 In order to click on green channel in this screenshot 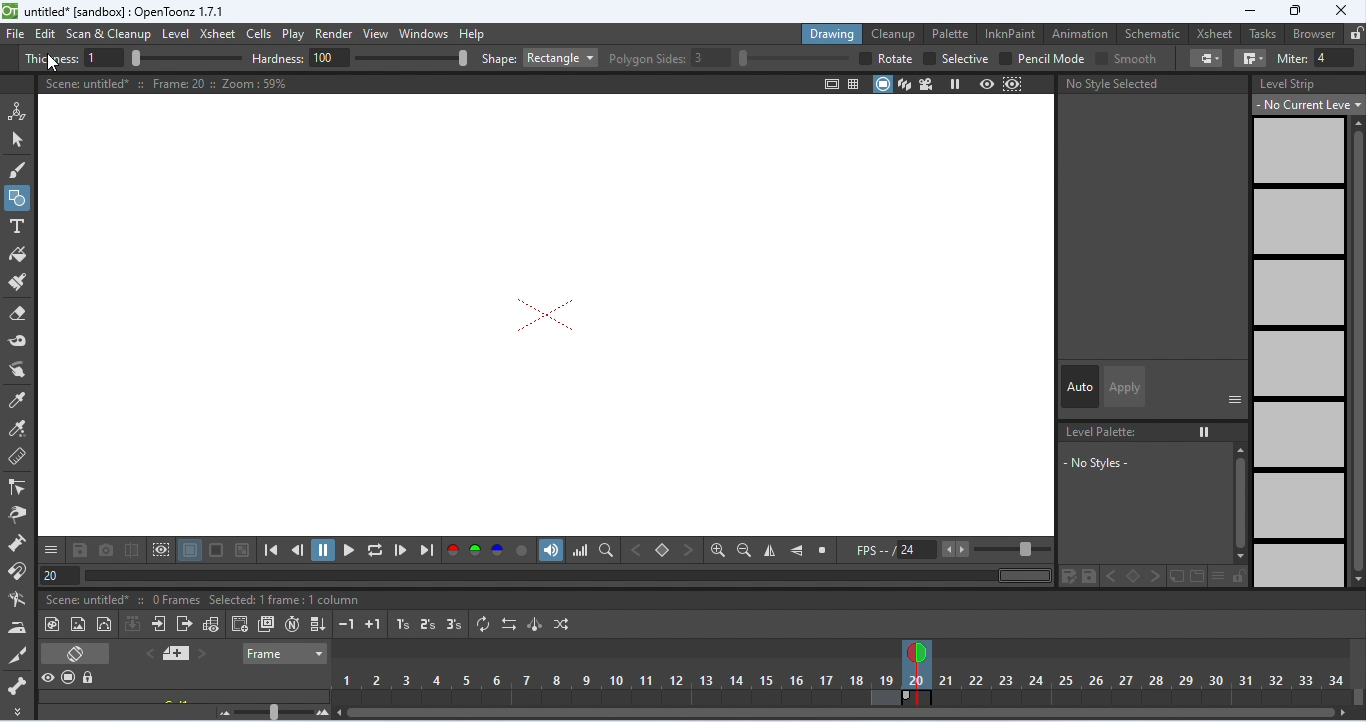, I will do `click(473, 551)`.